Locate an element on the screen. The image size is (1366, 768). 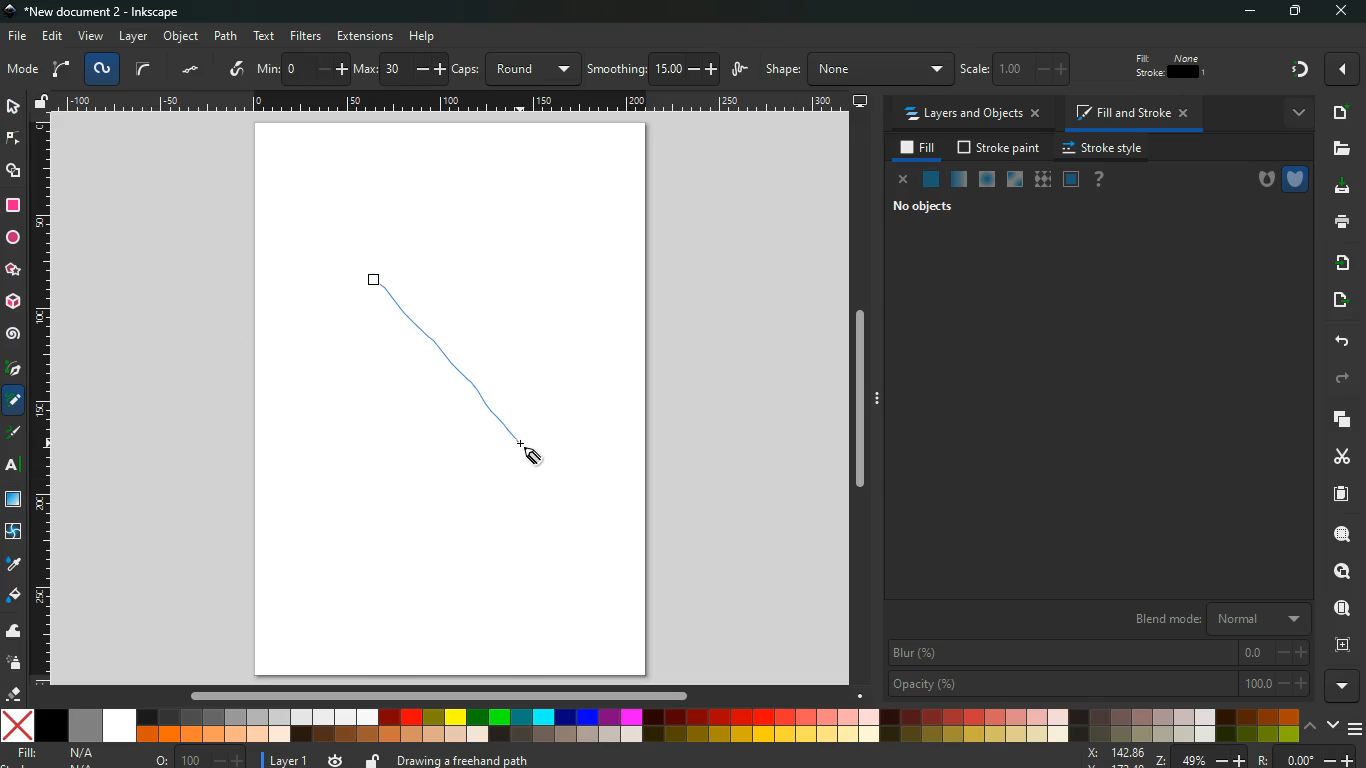
opacity is located at coordinates (1099, 683).